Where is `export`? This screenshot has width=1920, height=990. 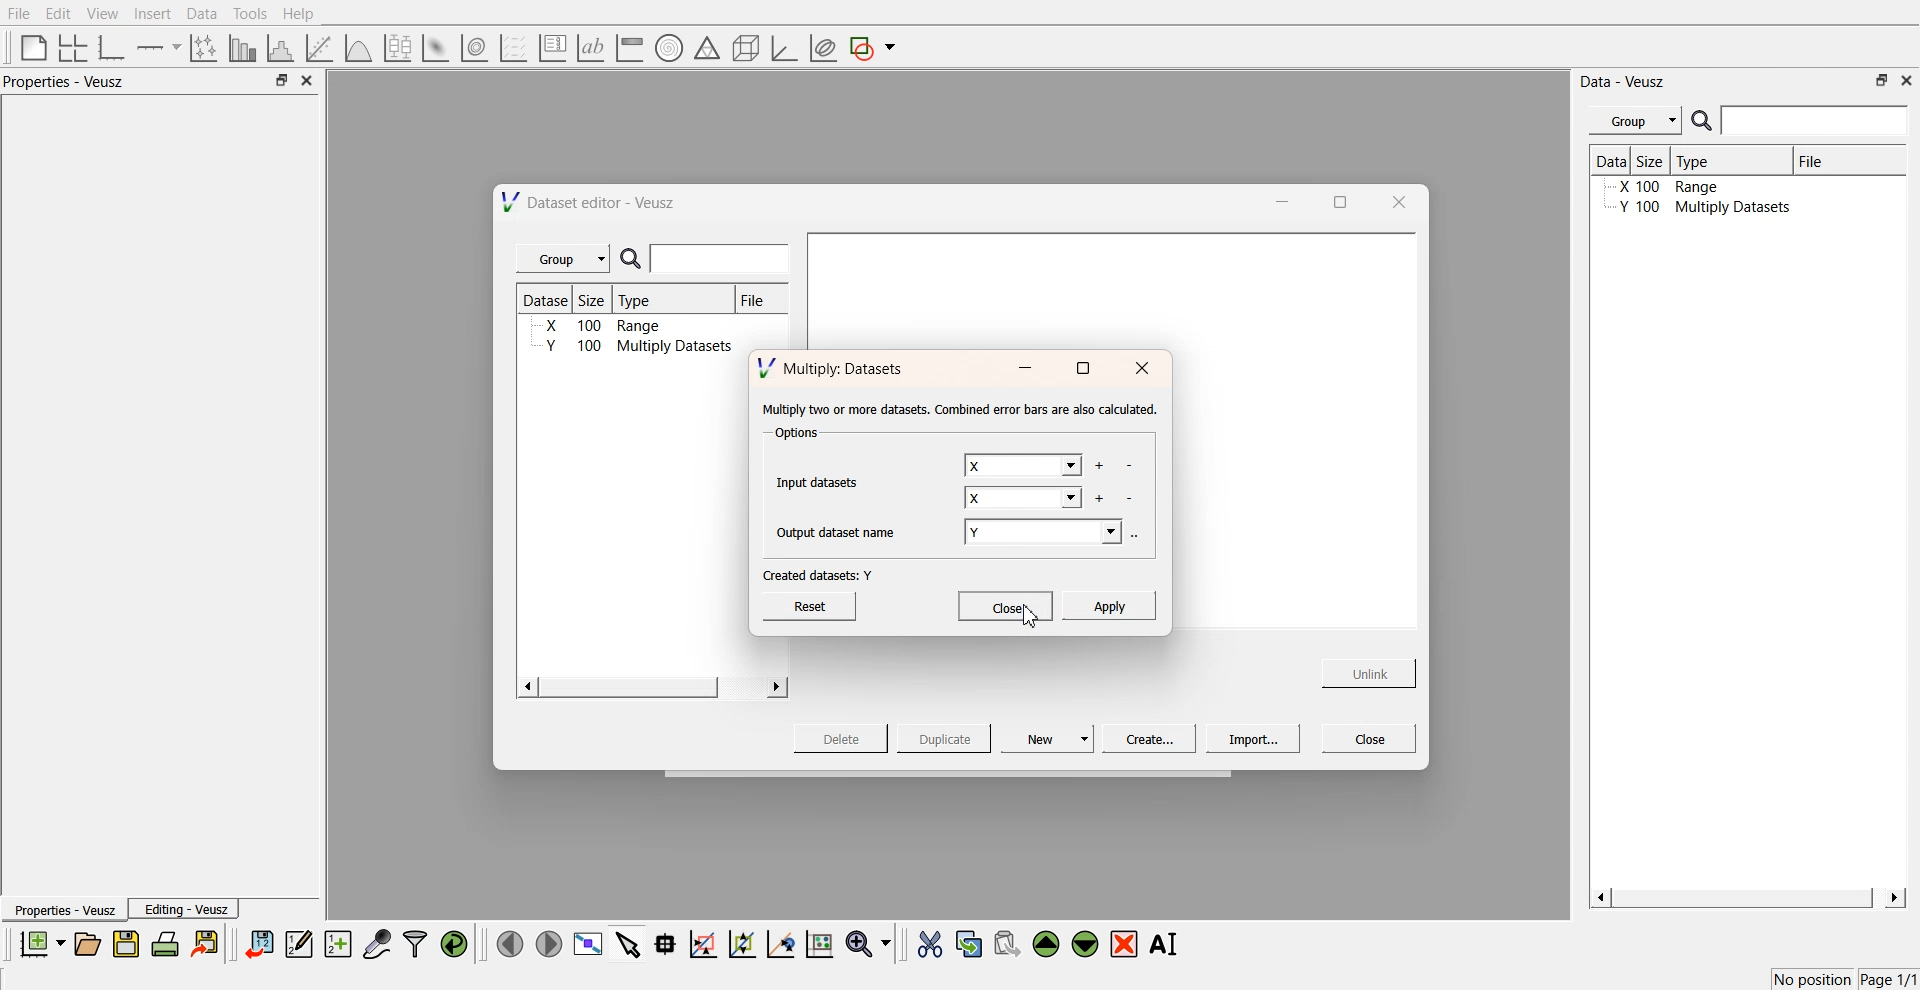
export is located at coordinates (207, 943).